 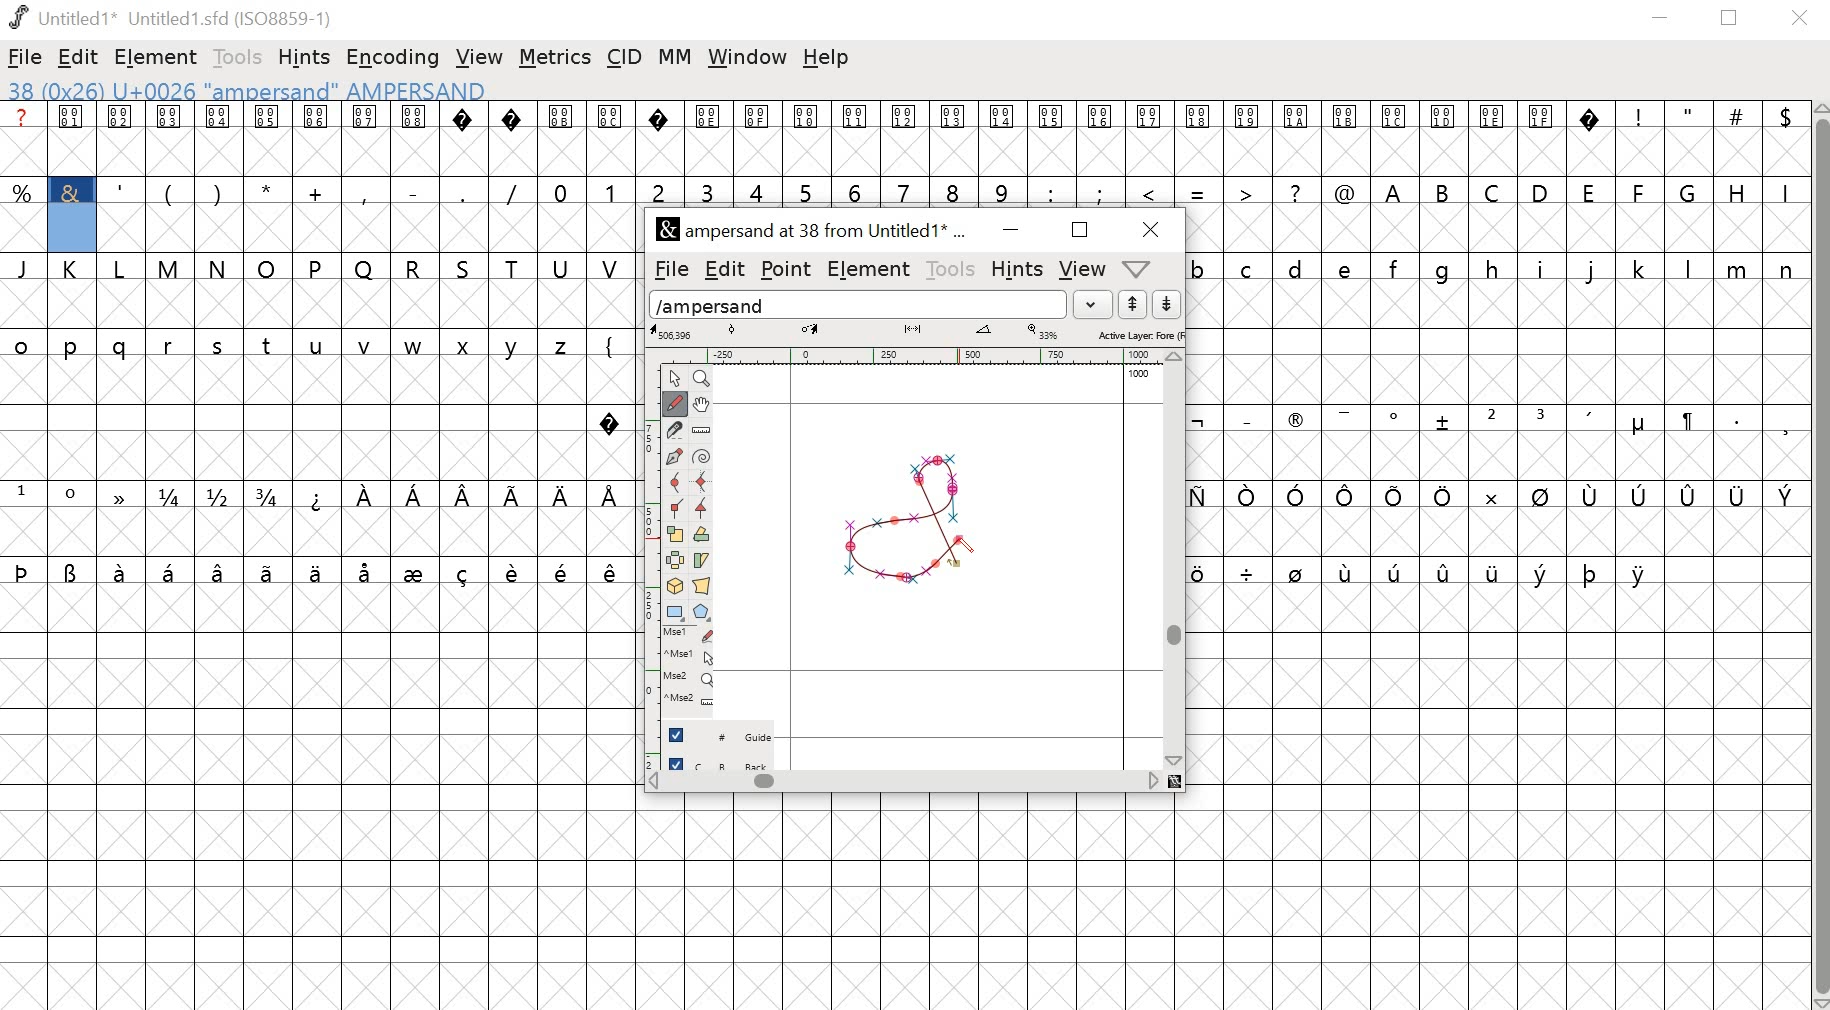 I want to click on symbol, so click(x=122, y=496).